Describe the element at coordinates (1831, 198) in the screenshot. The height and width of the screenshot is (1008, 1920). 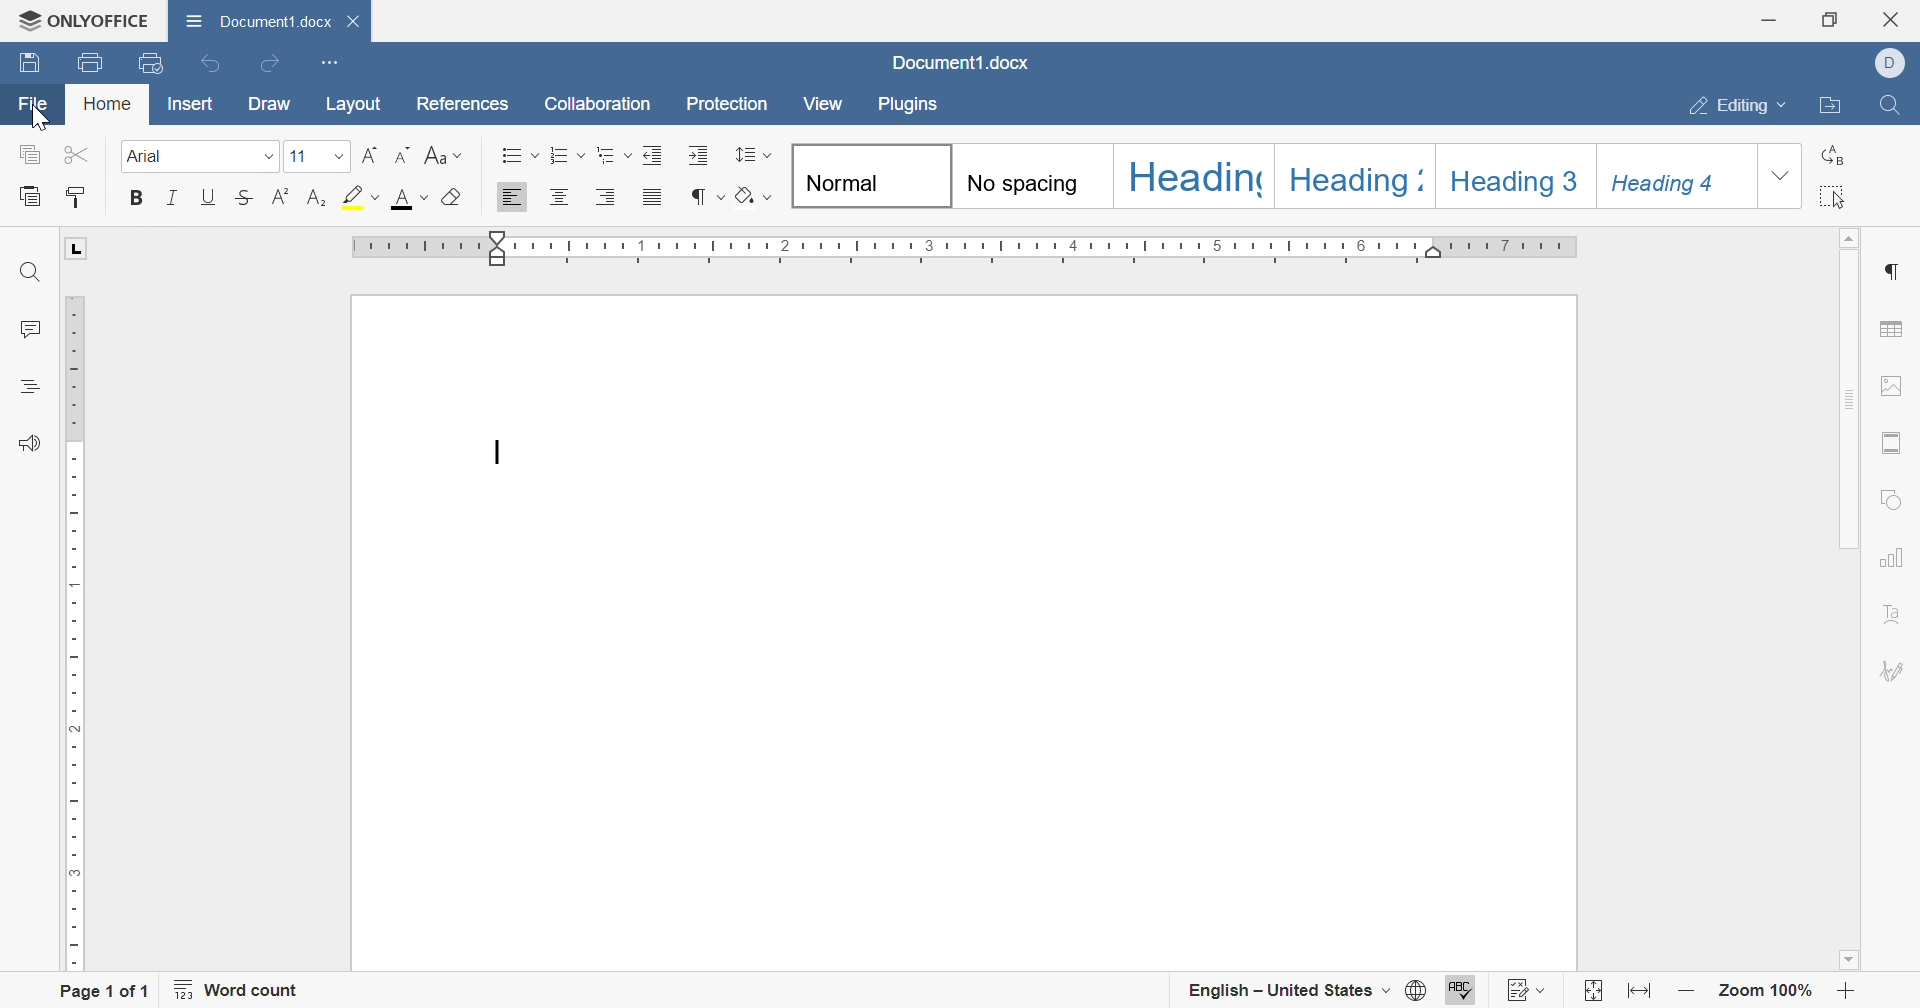
I see `select all` at that location.